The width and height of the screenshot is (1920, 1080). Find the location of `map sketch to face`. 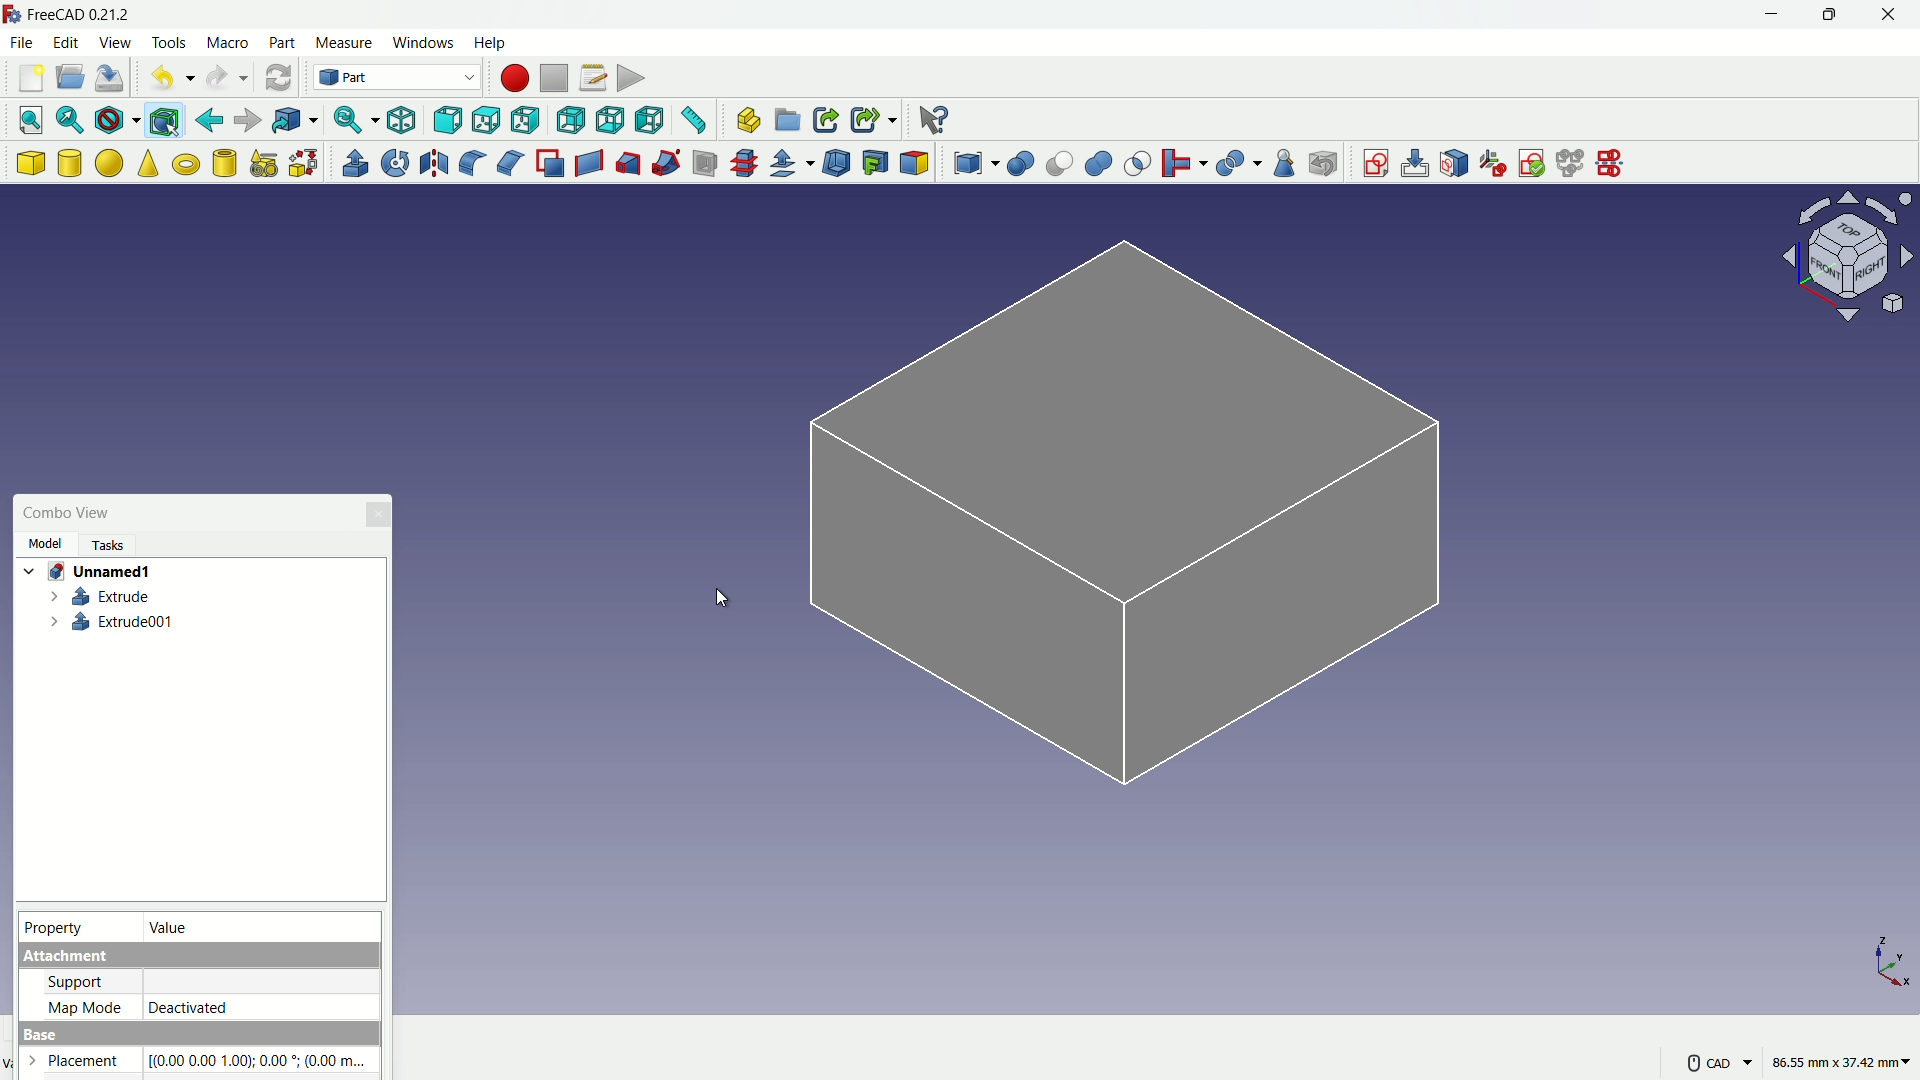

map sketch to face is located at coordinates (1453, 162).